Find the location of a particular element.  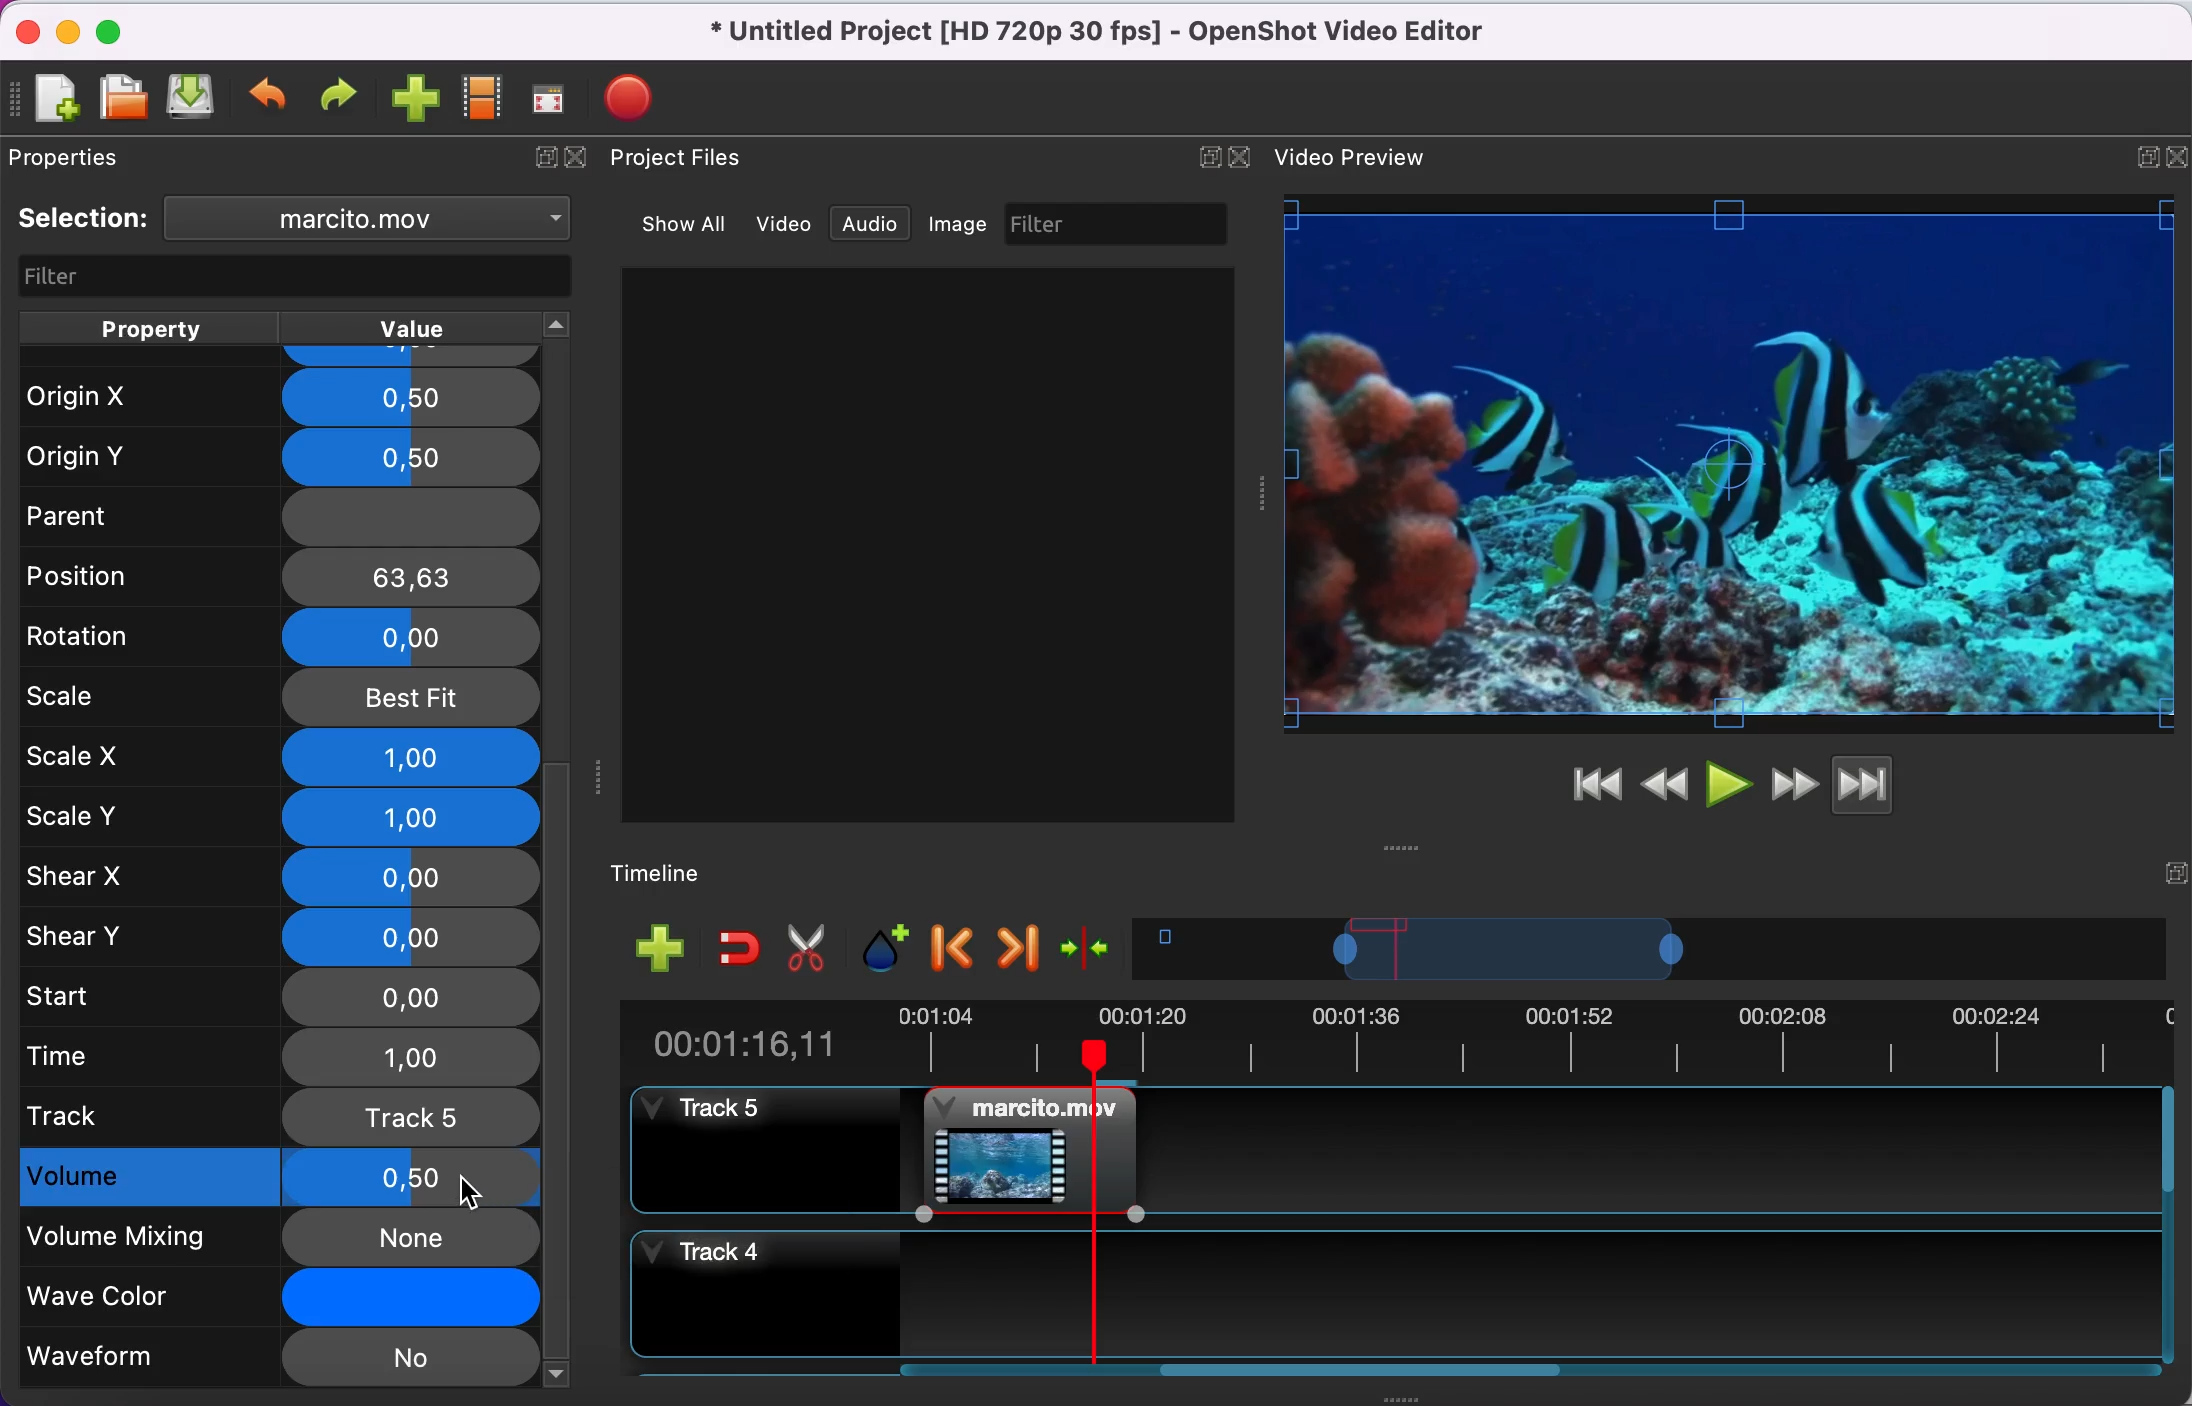

add track is located at coordinates (658, 950).